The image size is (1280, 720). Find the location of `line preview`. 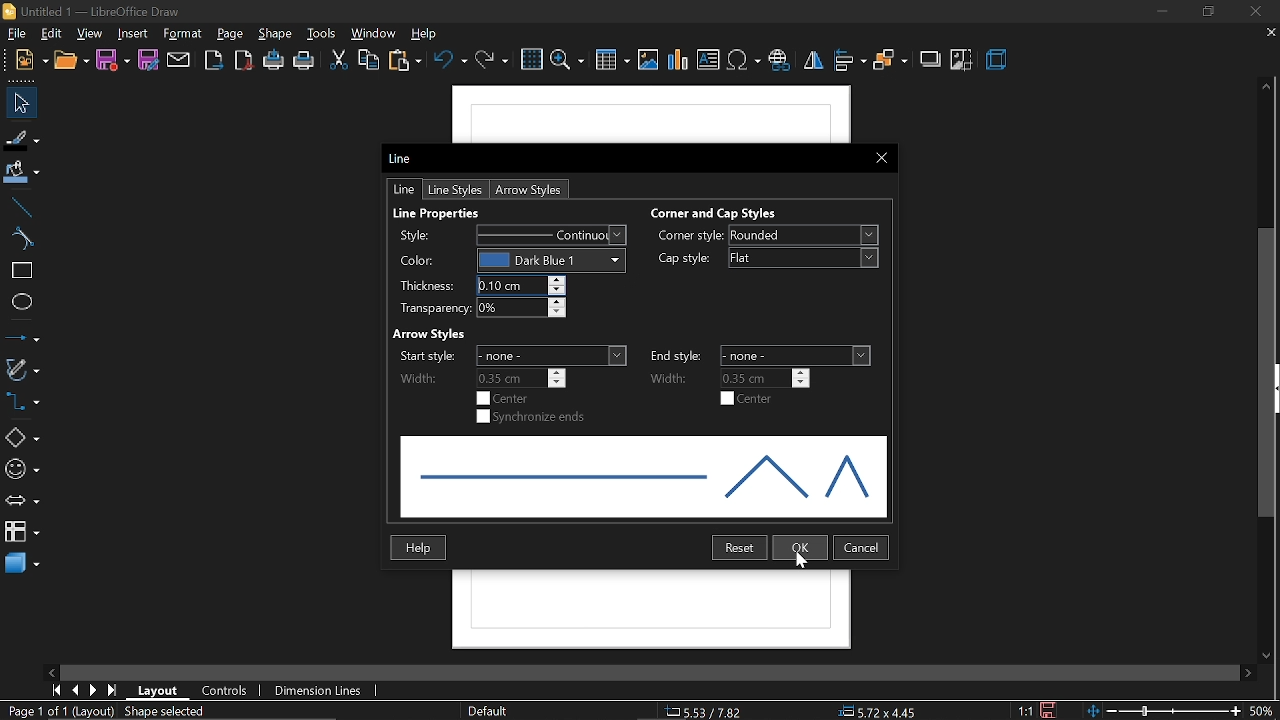

line preview is located at coordinates (644, 477).